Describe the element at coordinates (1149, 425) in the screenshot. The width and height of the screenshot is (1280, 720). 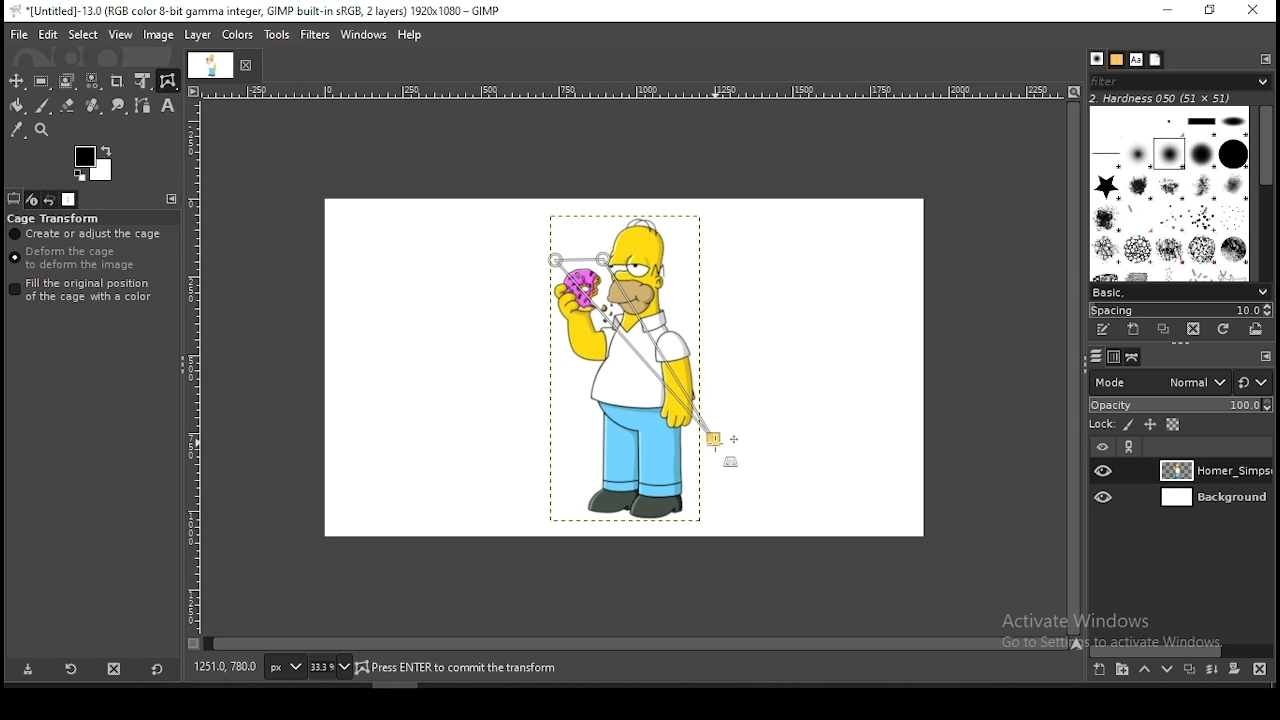
I see `lock position and size` at that location.